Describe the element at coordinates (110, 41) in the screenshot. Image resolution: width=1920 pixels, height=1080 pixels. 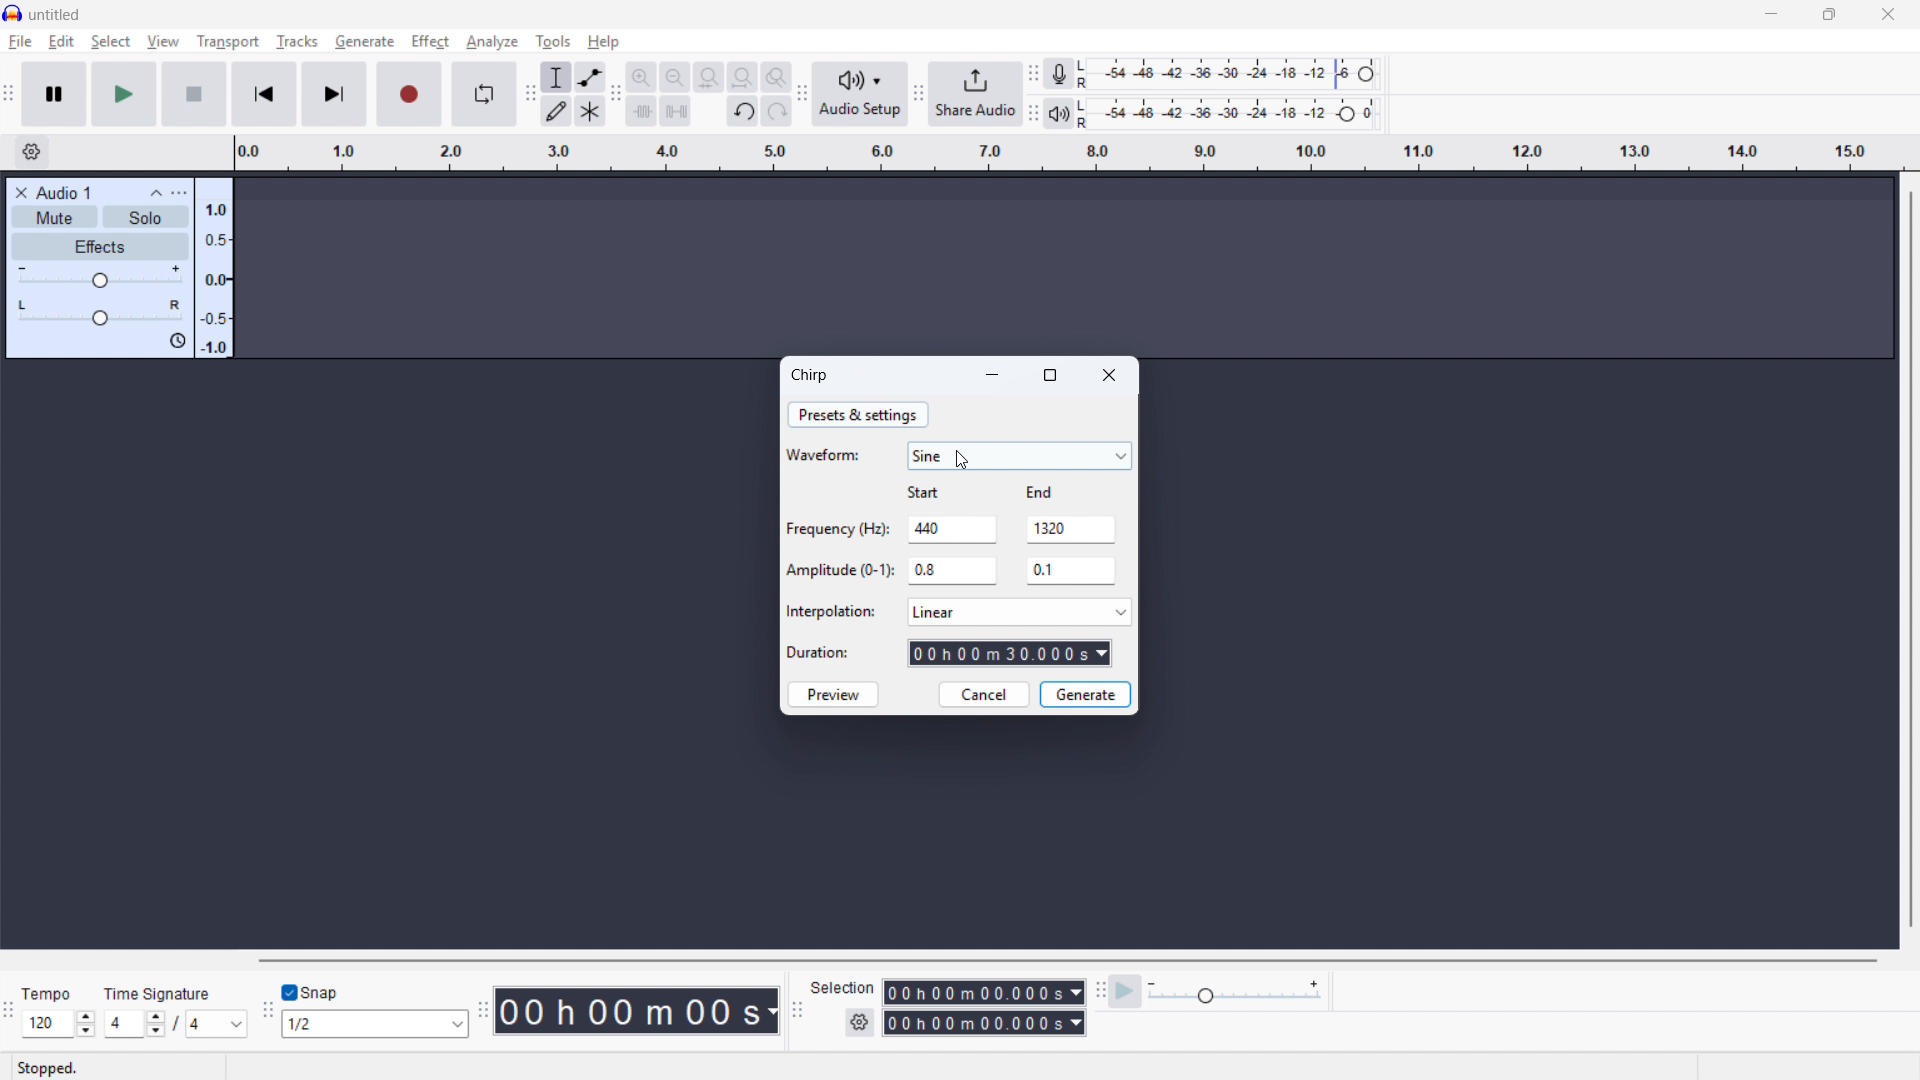
I see `select ` at that location.